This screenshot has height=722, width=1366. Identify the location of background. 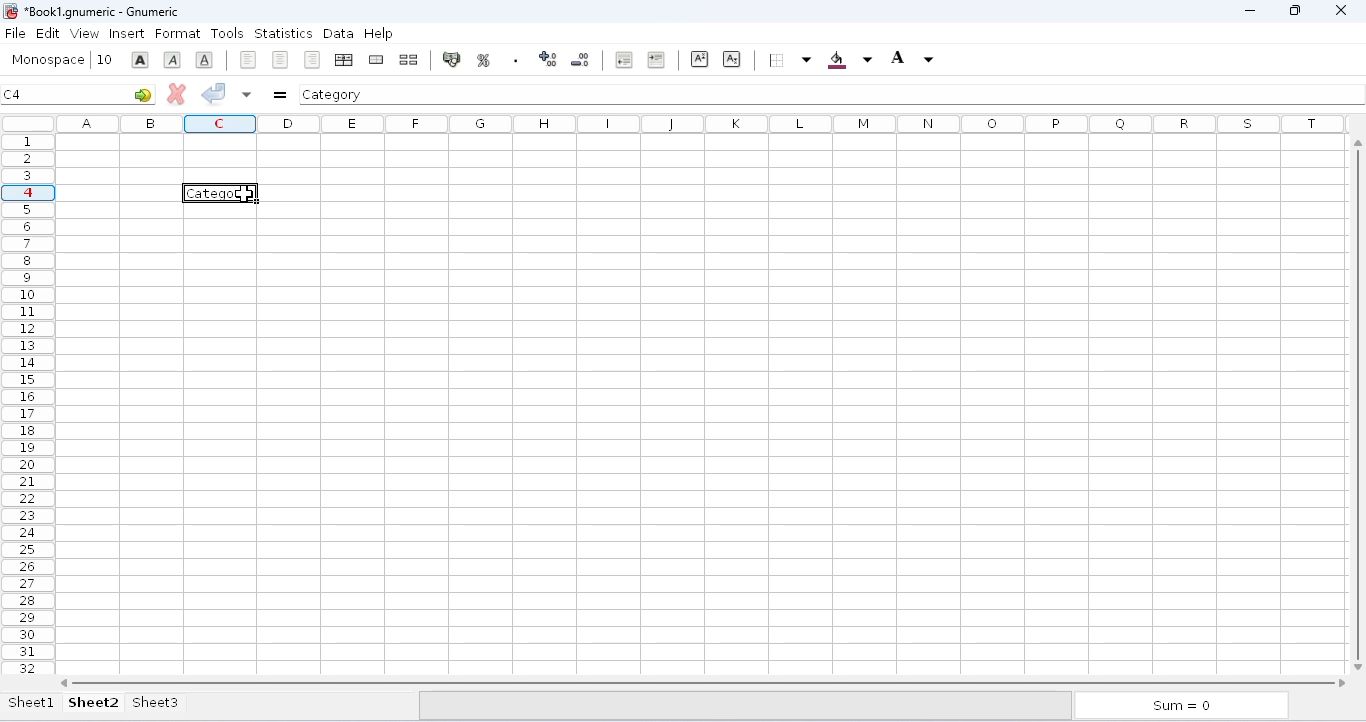
(849, 60).